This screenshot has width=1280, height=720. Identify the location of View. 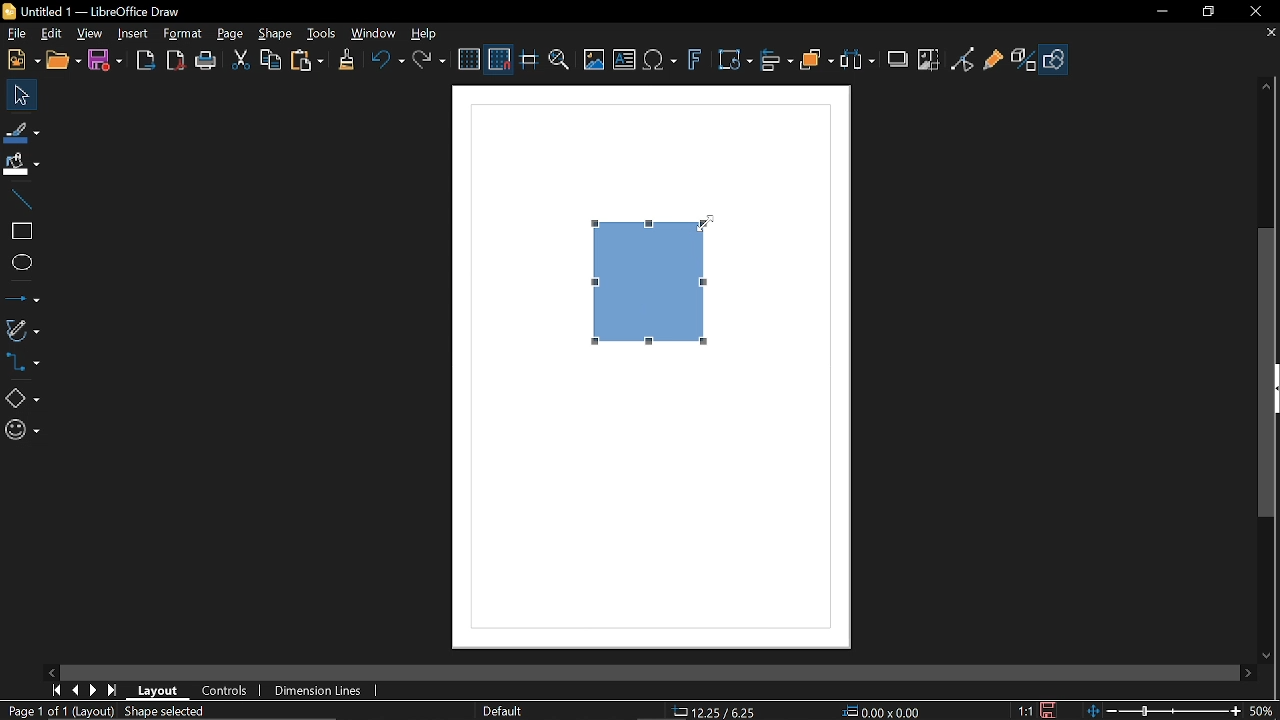
(91, 33).